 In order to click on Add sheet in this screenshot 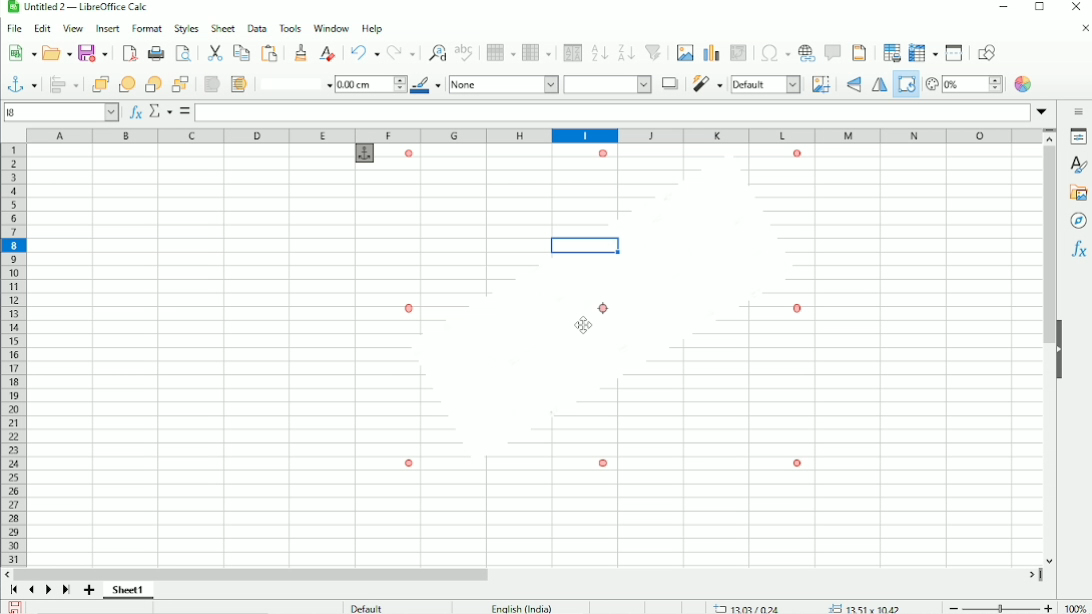, I will do `click(88, 590)`.